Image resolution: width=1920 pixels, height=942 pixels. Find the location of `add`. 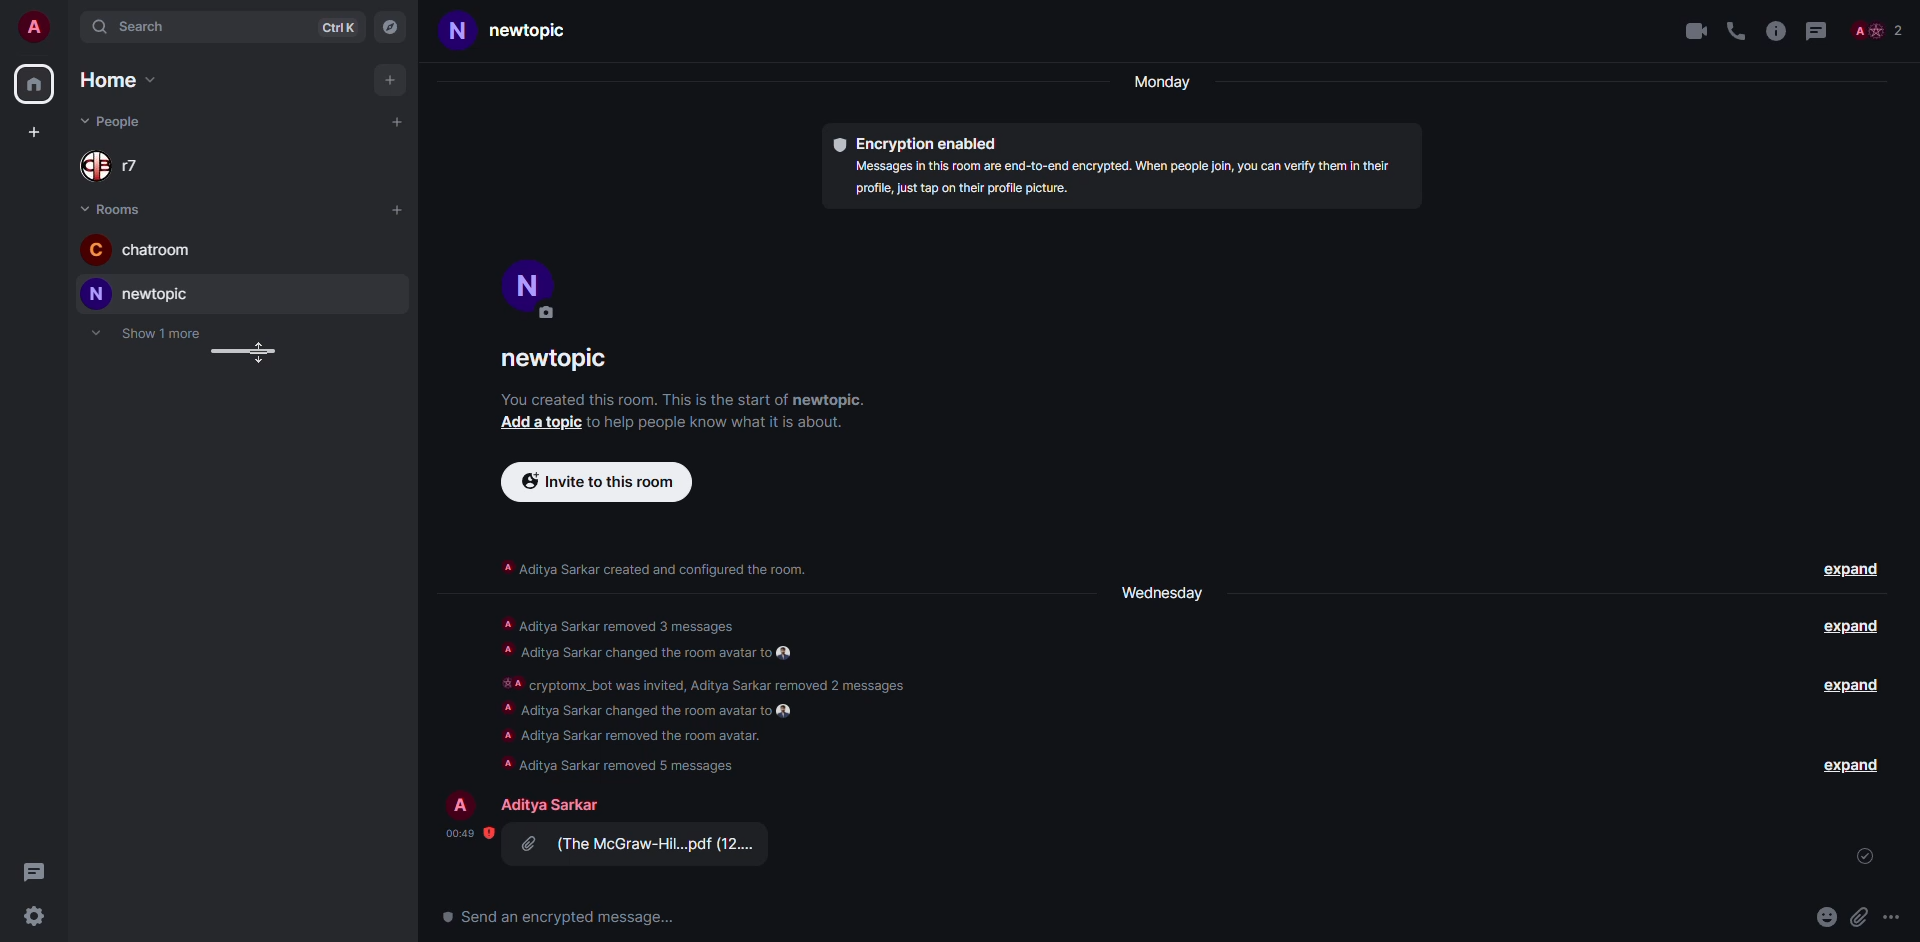

add is located at coordinates (396, 124).